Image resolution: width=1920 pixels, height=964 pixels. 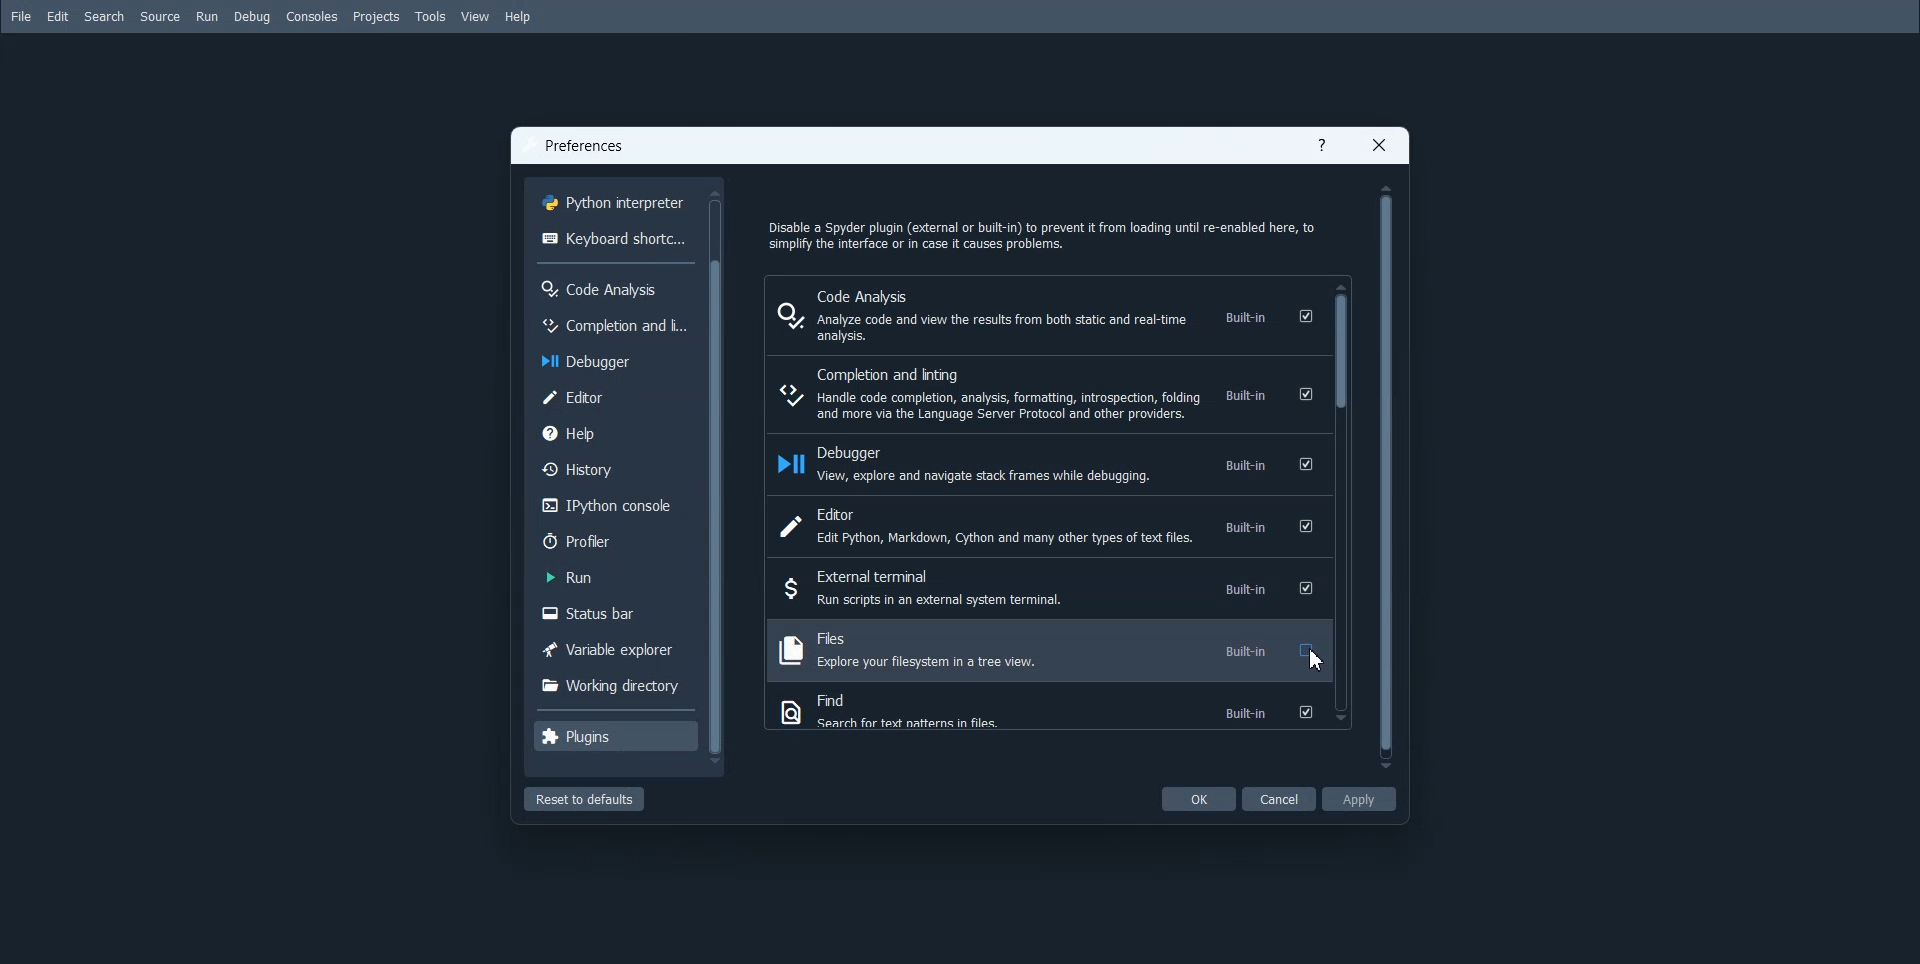 What do you see at coordinates (1323, 147) in the screenshot?
I see `Help` at bounding box center [1323, 147].